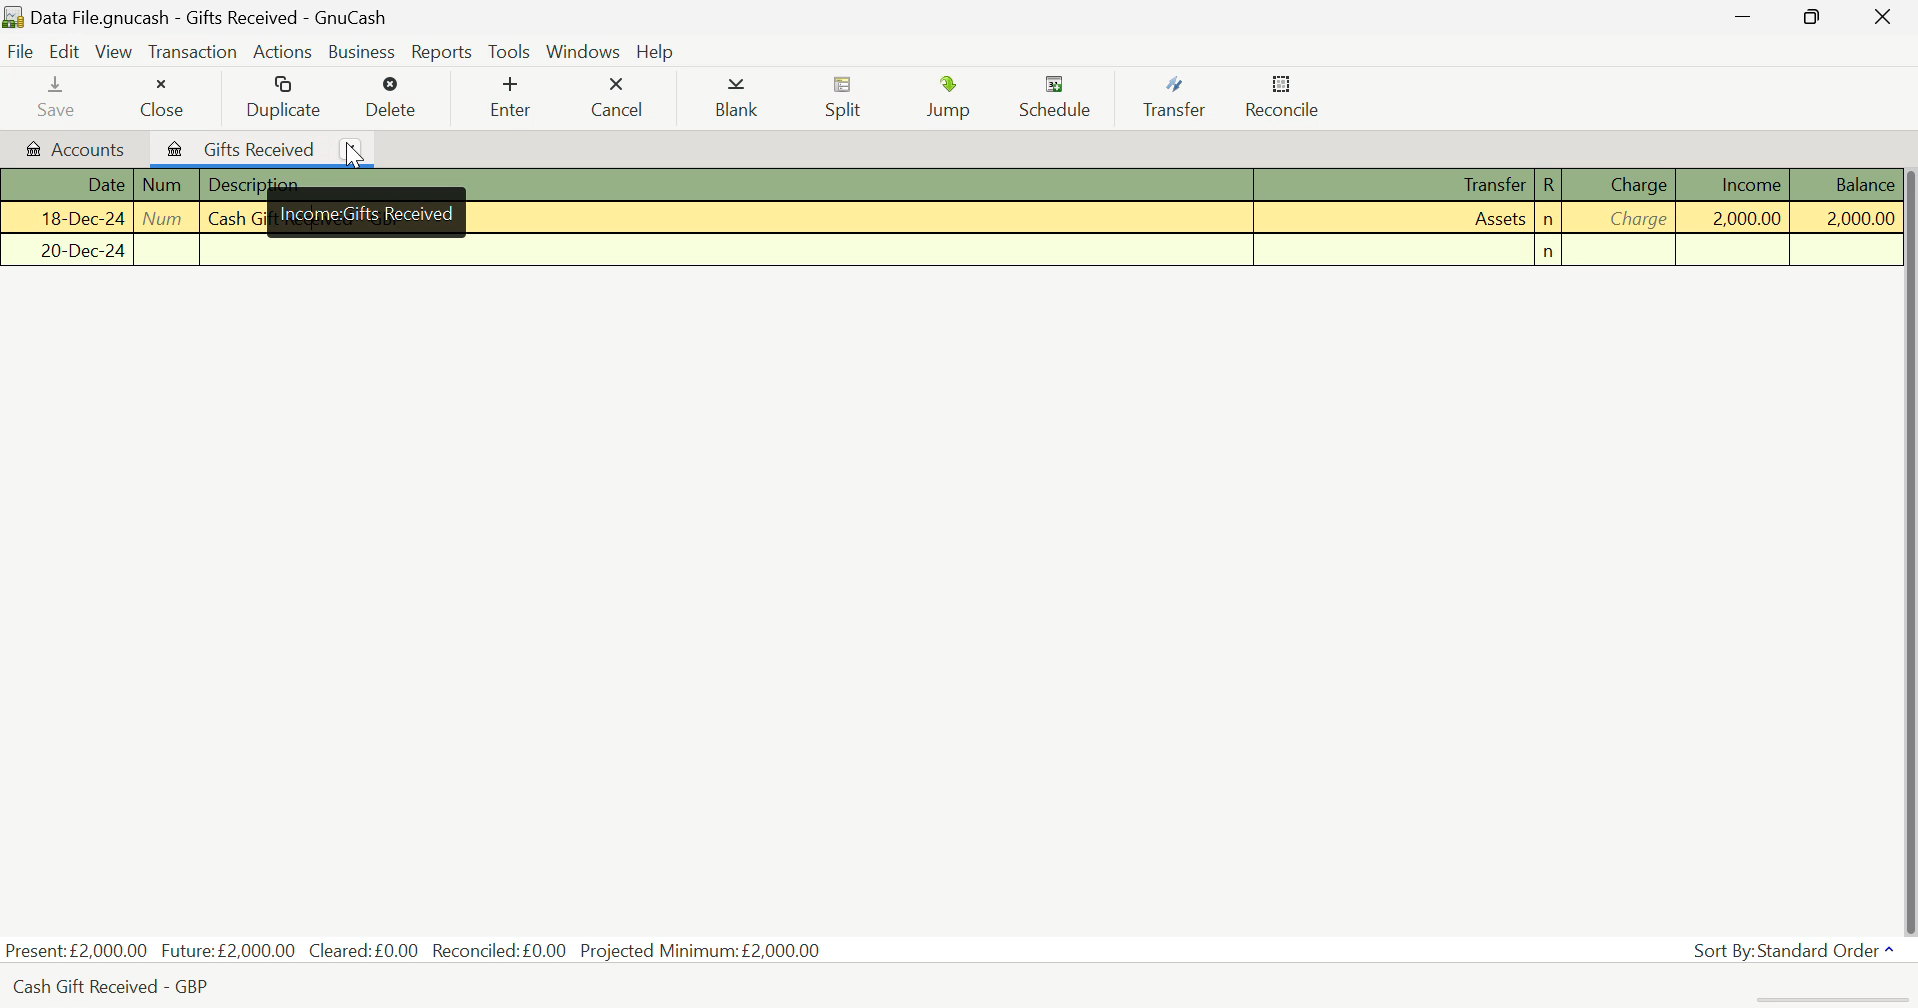 The image size is (1918, 1008). Describe the element at coordinates (1797, 951) in the screenshot. I see `Sort By: Standard Order` at that location.